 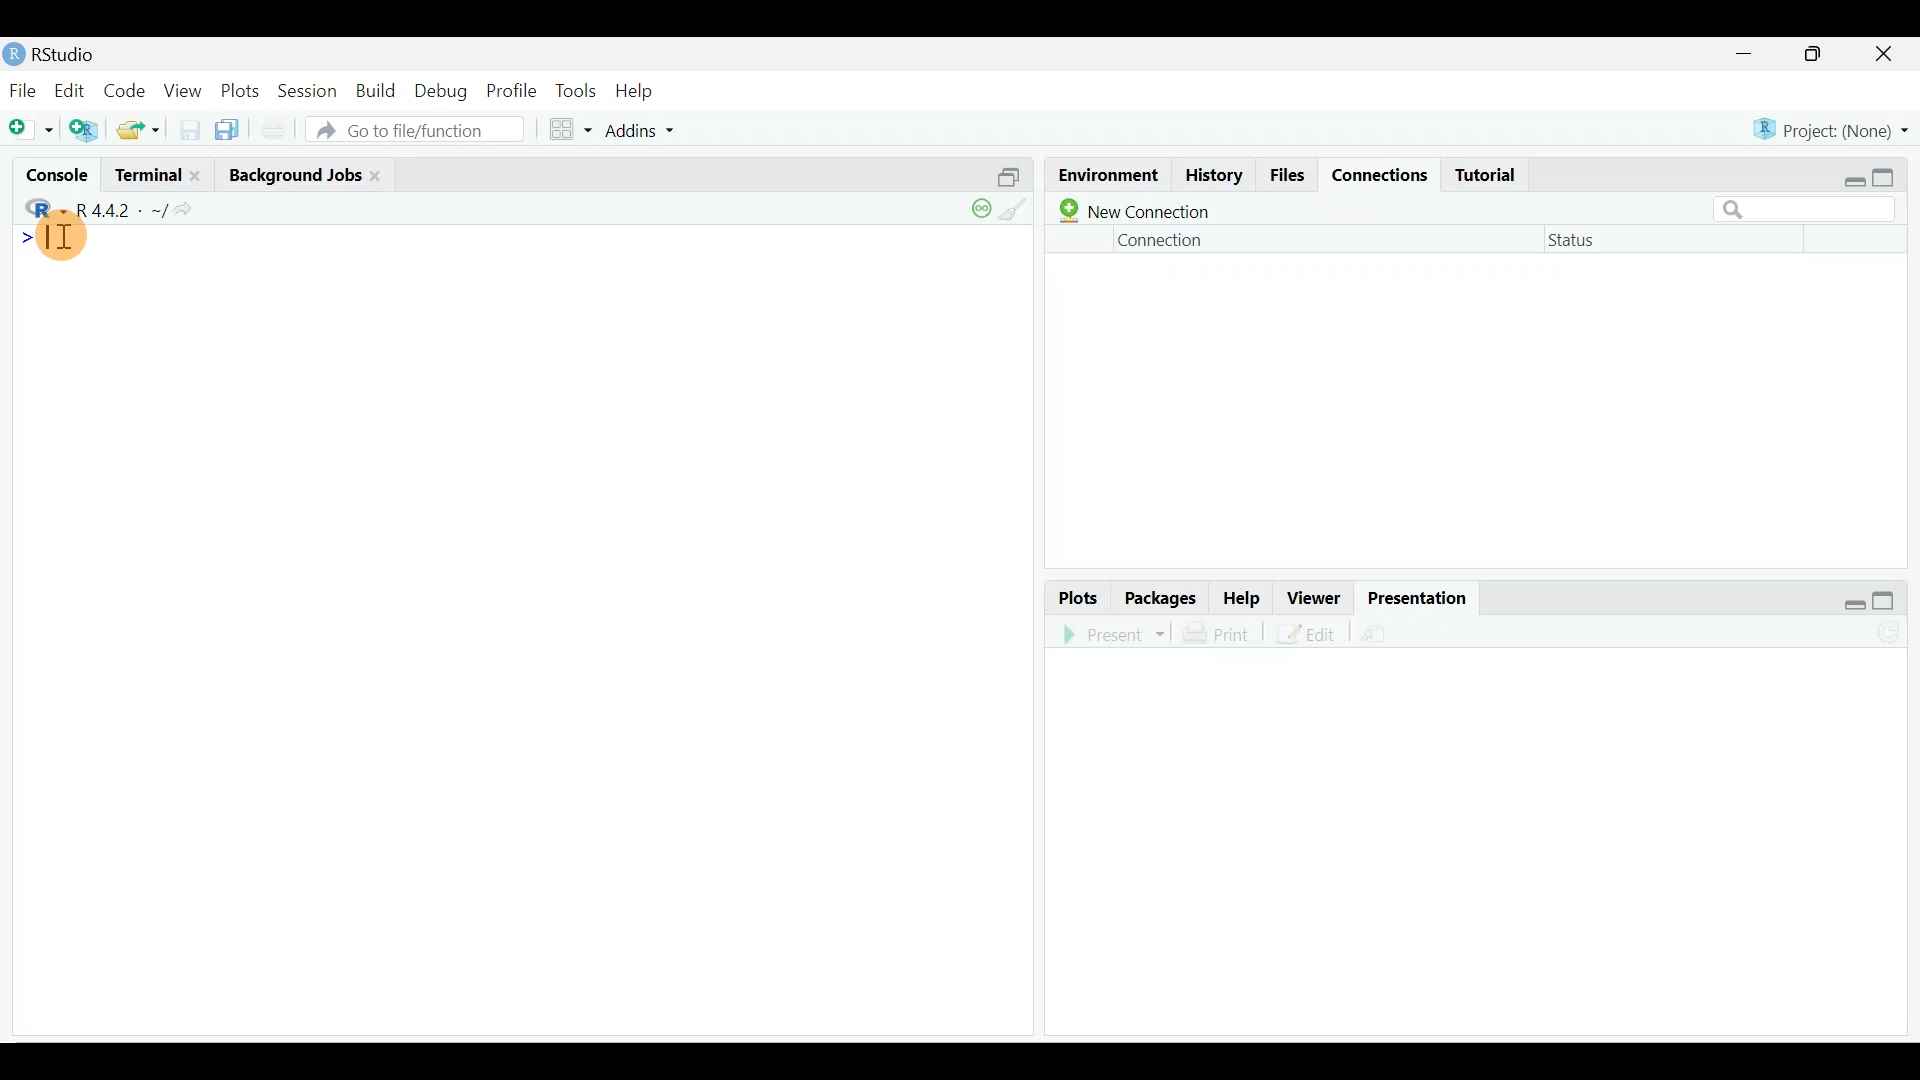 I want to click on Close terminal, so click(x=203, y=177).